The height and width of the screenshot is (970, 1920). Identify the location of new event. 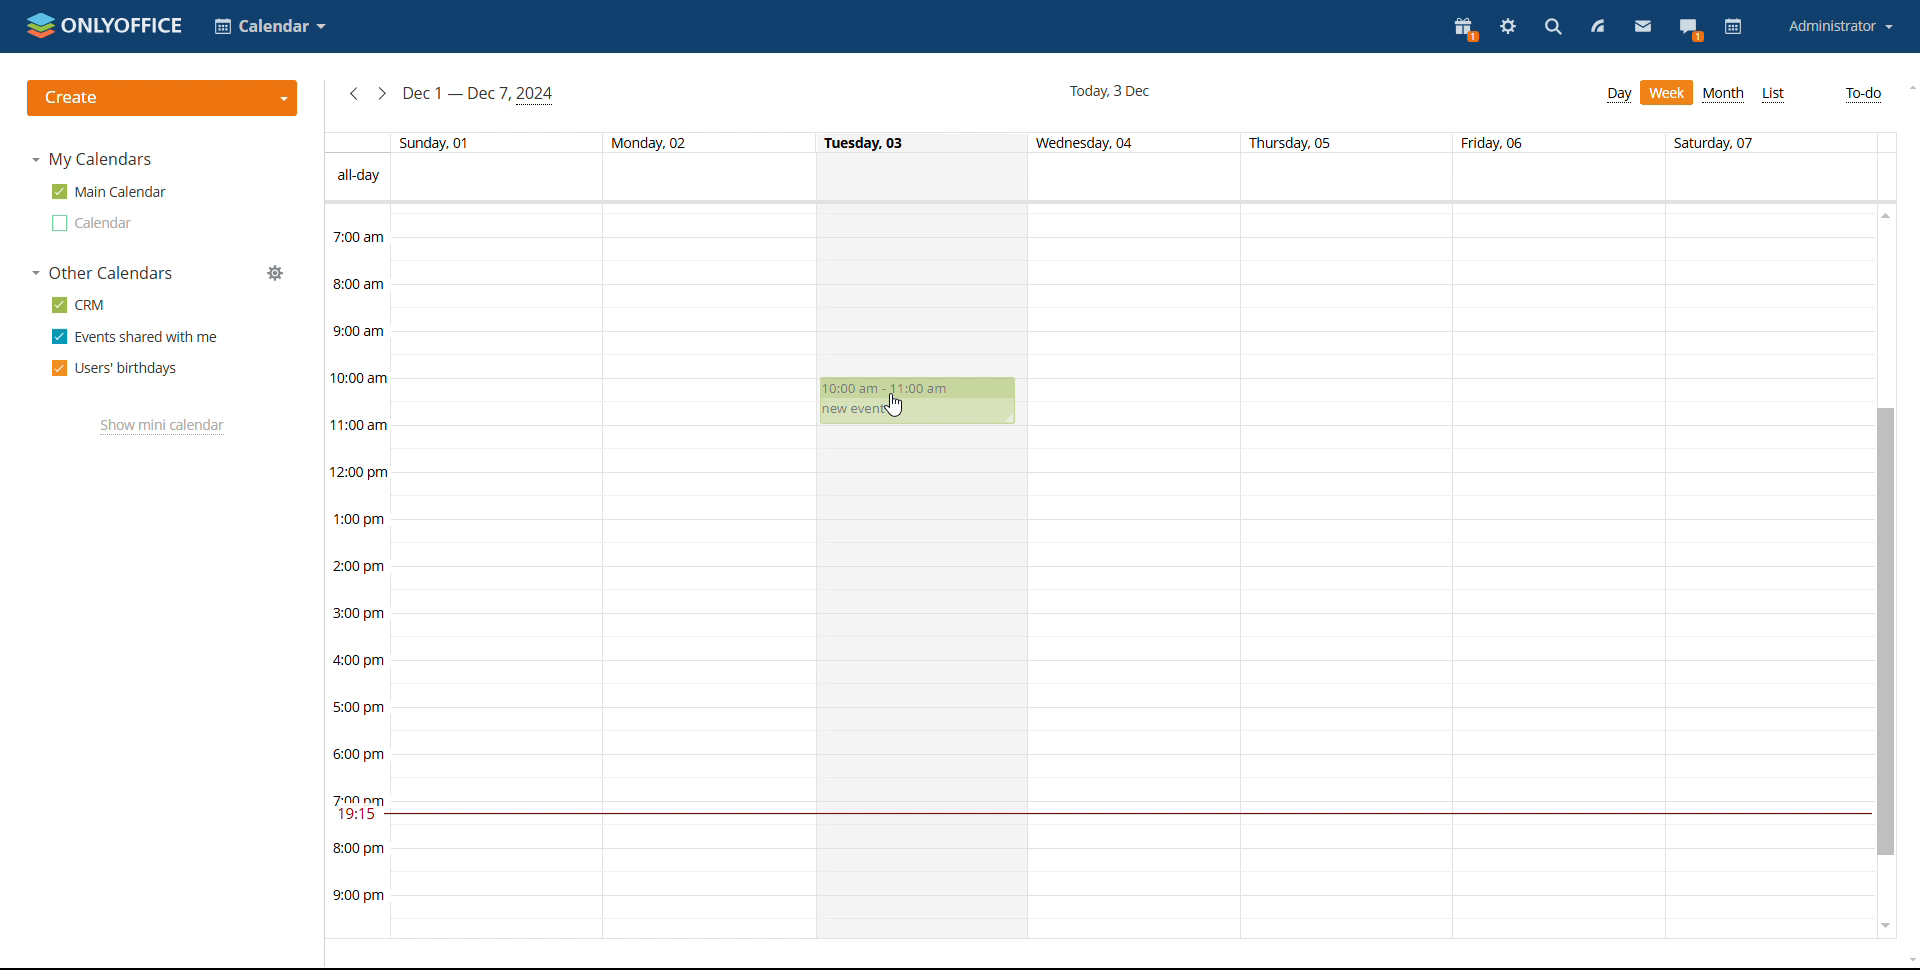
(852, 411).